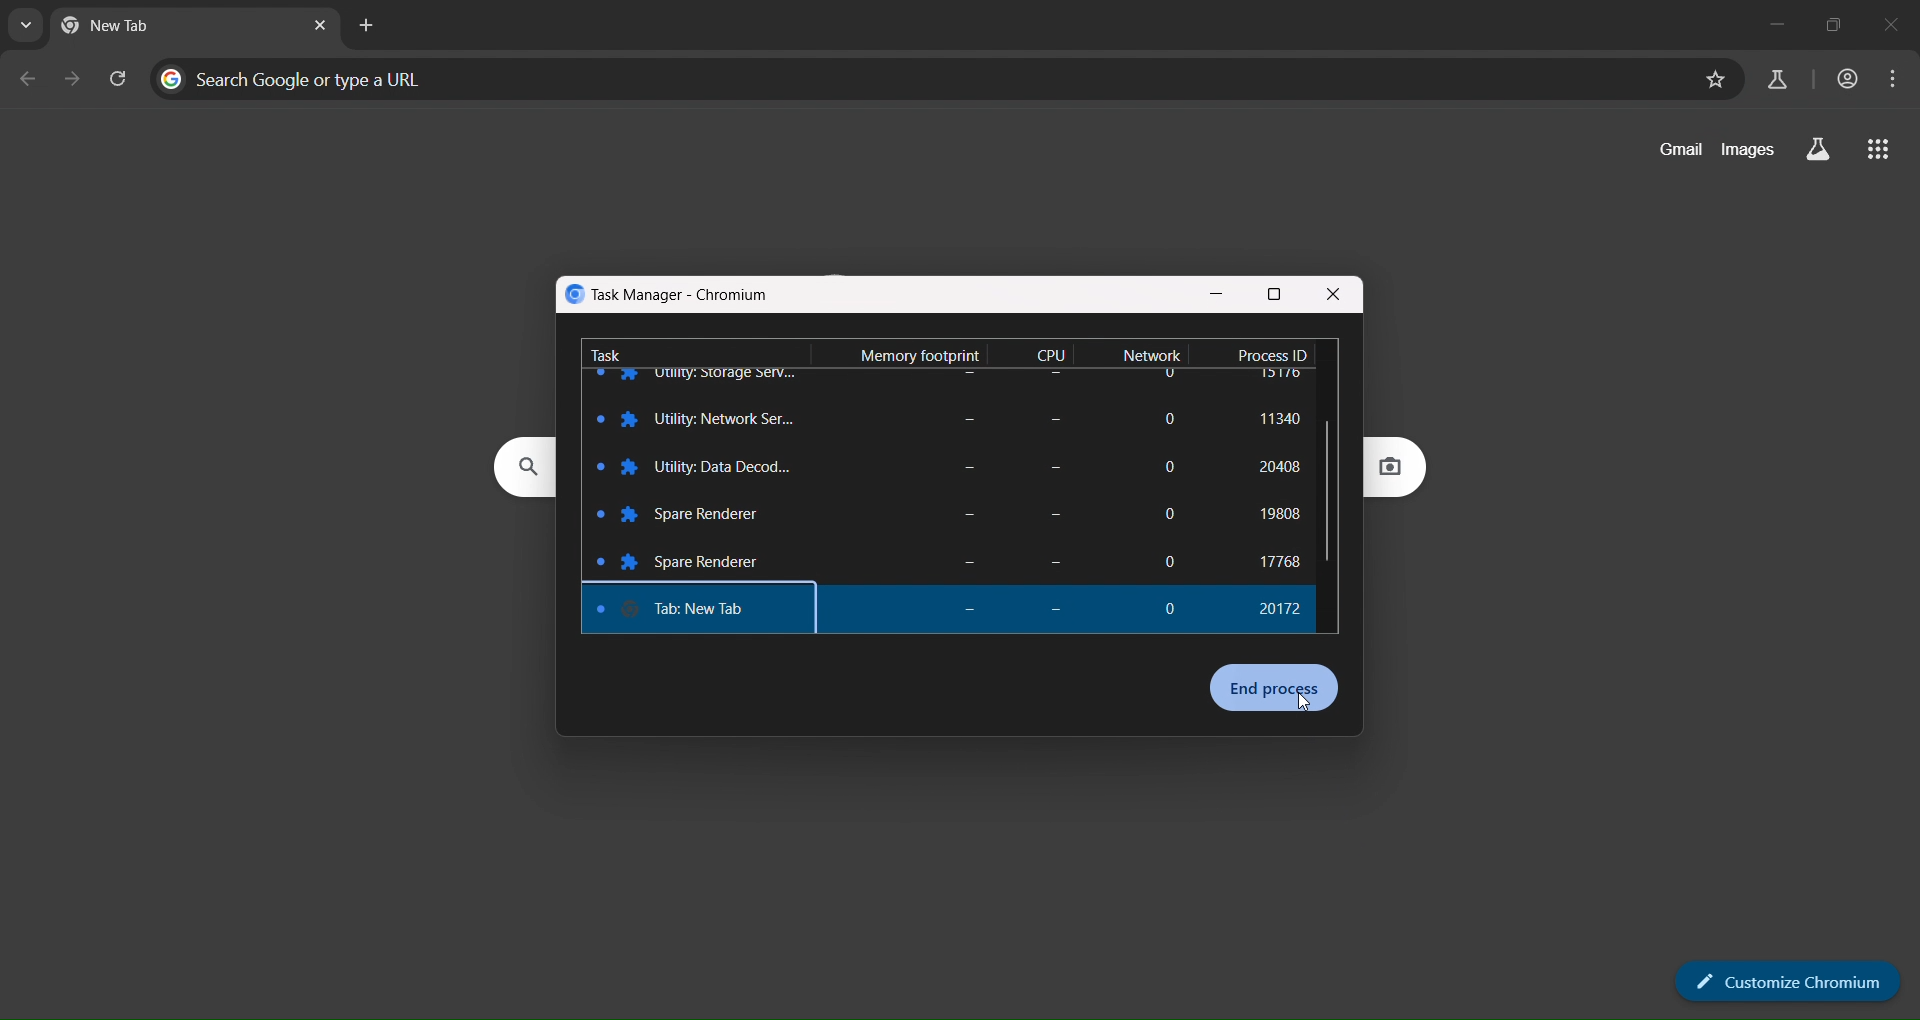  Describe the element at coordinates (1901, 23) in the screenshot. I see `close` at that location.